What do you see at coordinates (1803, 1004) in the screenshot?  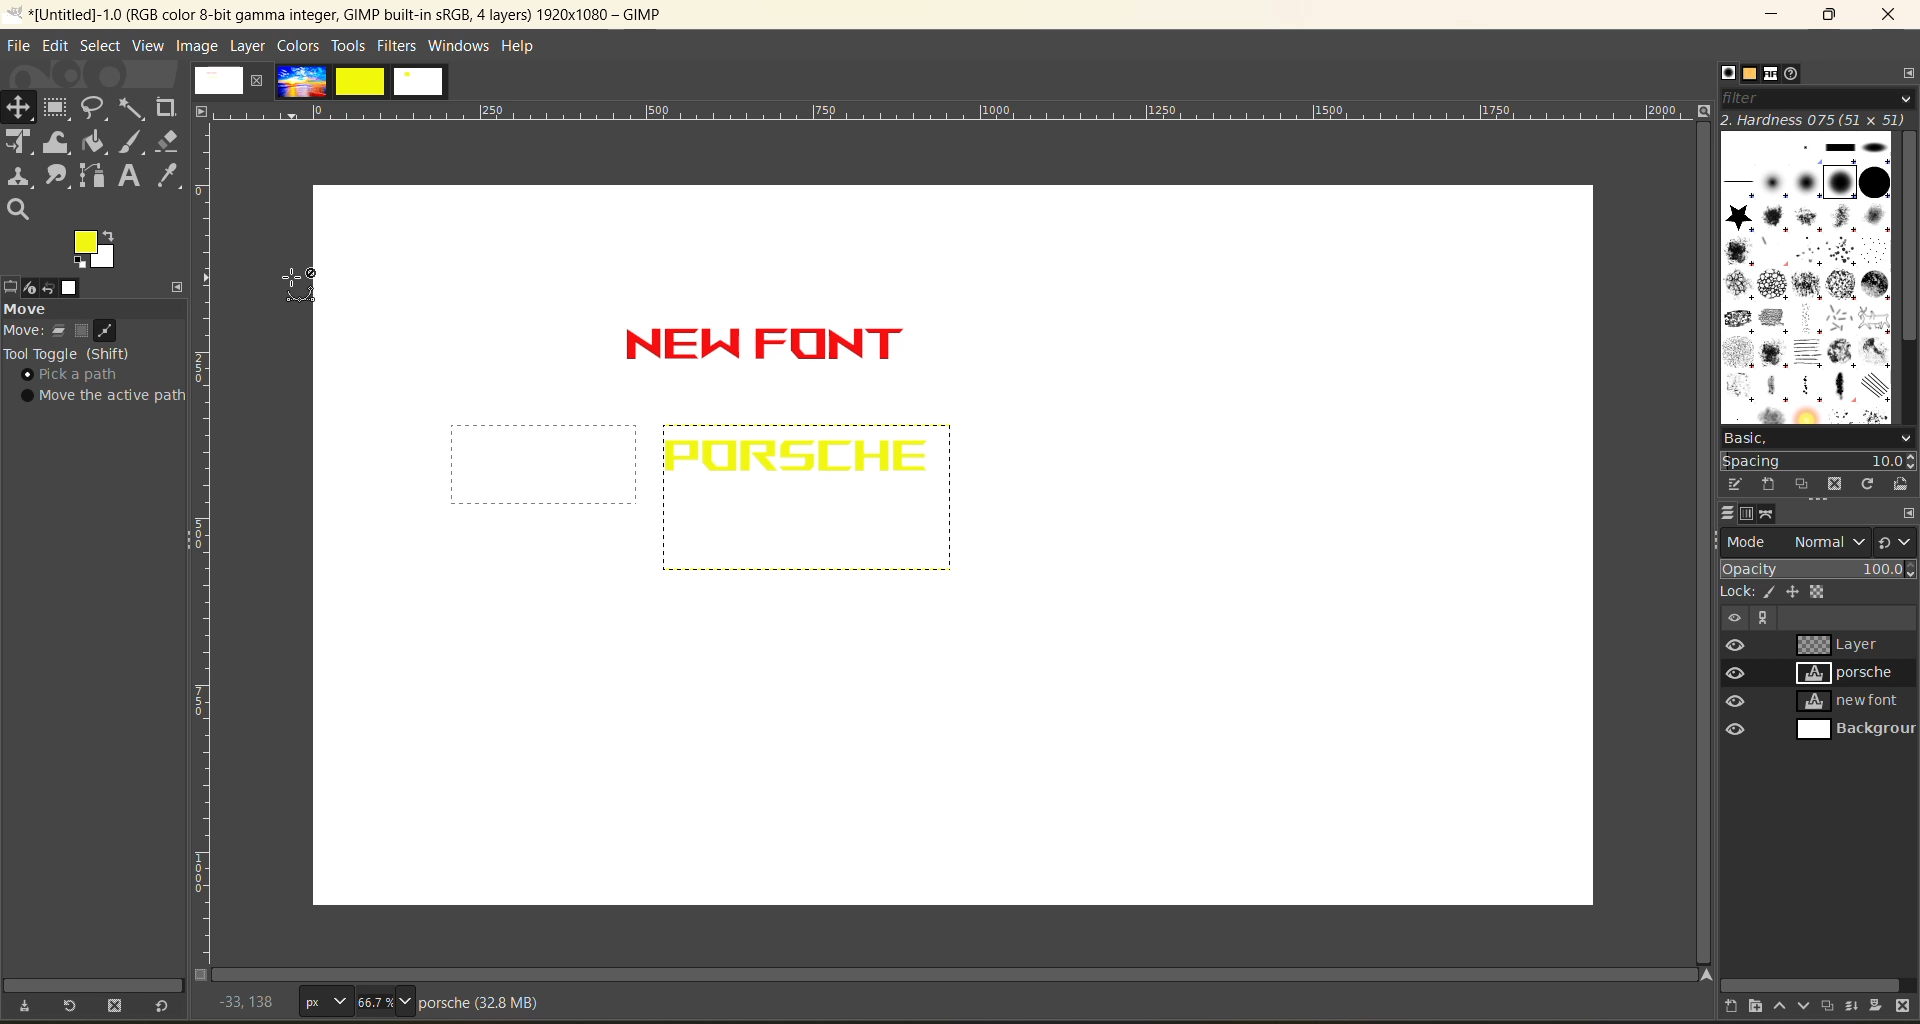 I see `lower the layer` at bounding box center [1803, 1004].